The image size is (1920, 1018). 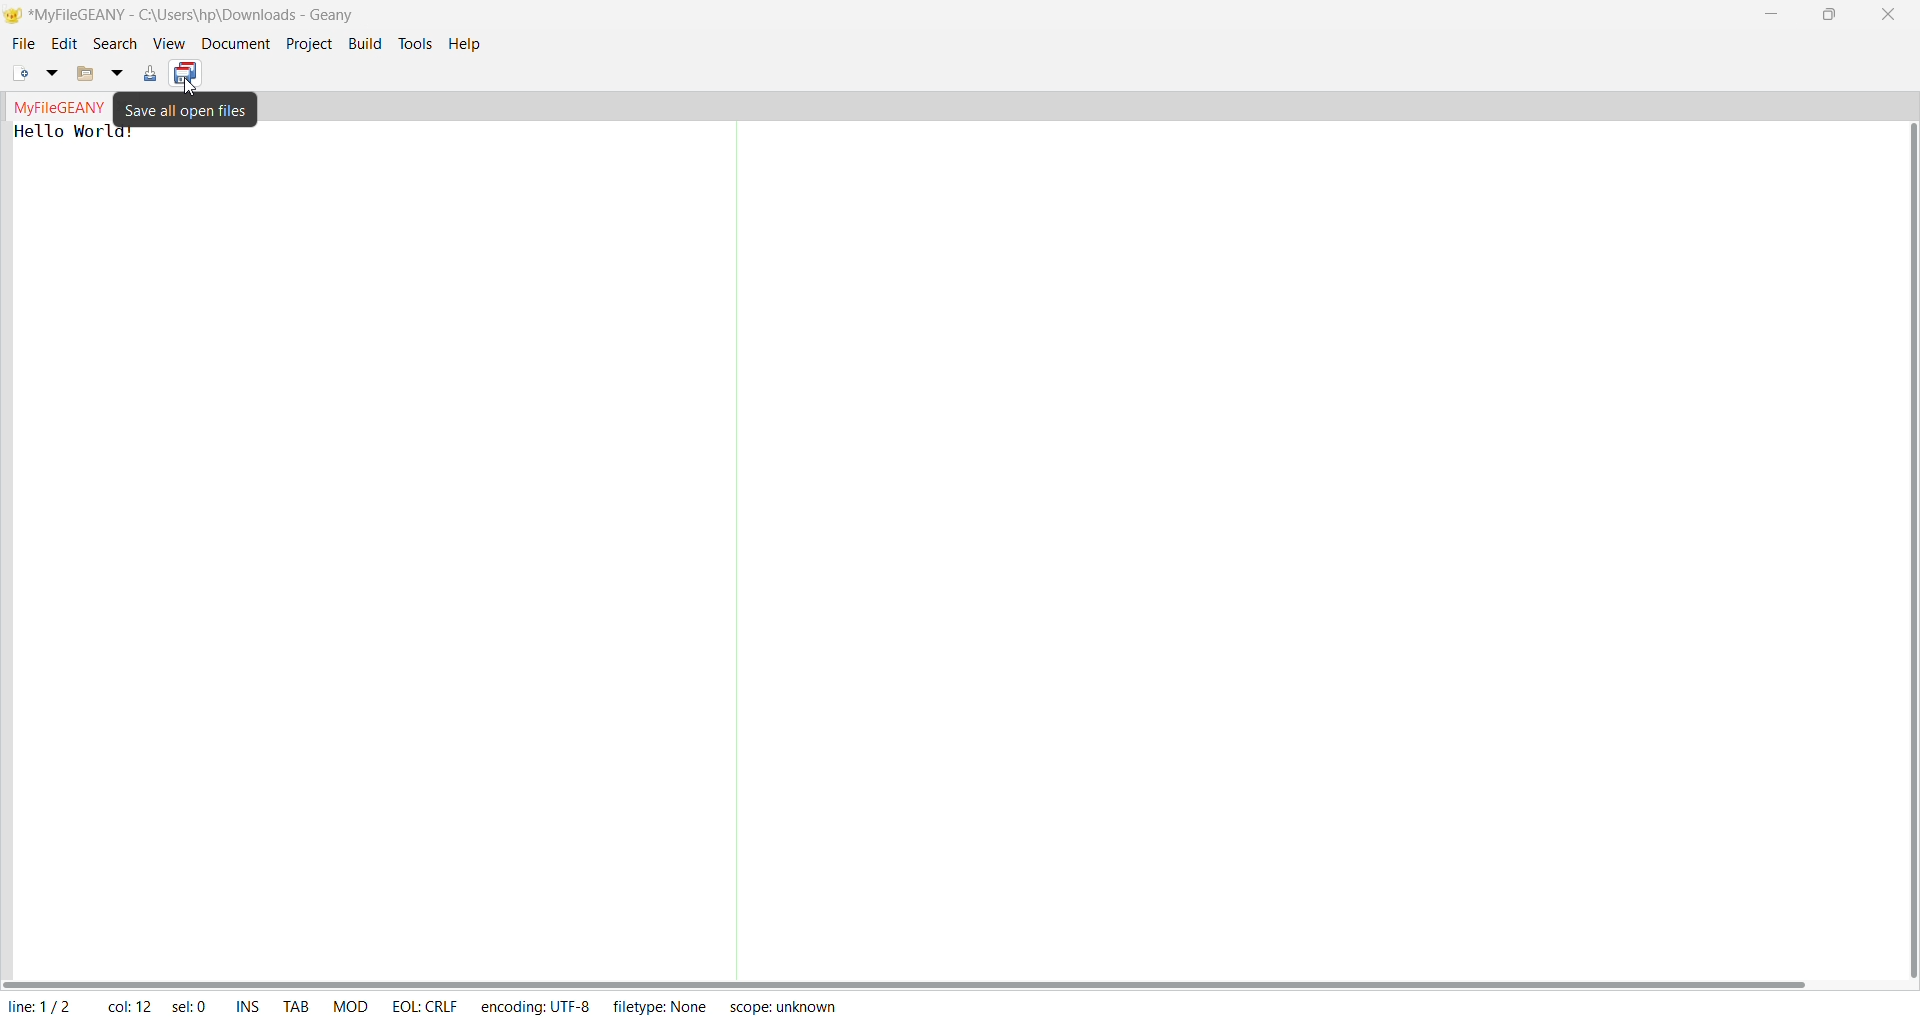 I want to click on COL: 12, so click(x=124, y=1004).